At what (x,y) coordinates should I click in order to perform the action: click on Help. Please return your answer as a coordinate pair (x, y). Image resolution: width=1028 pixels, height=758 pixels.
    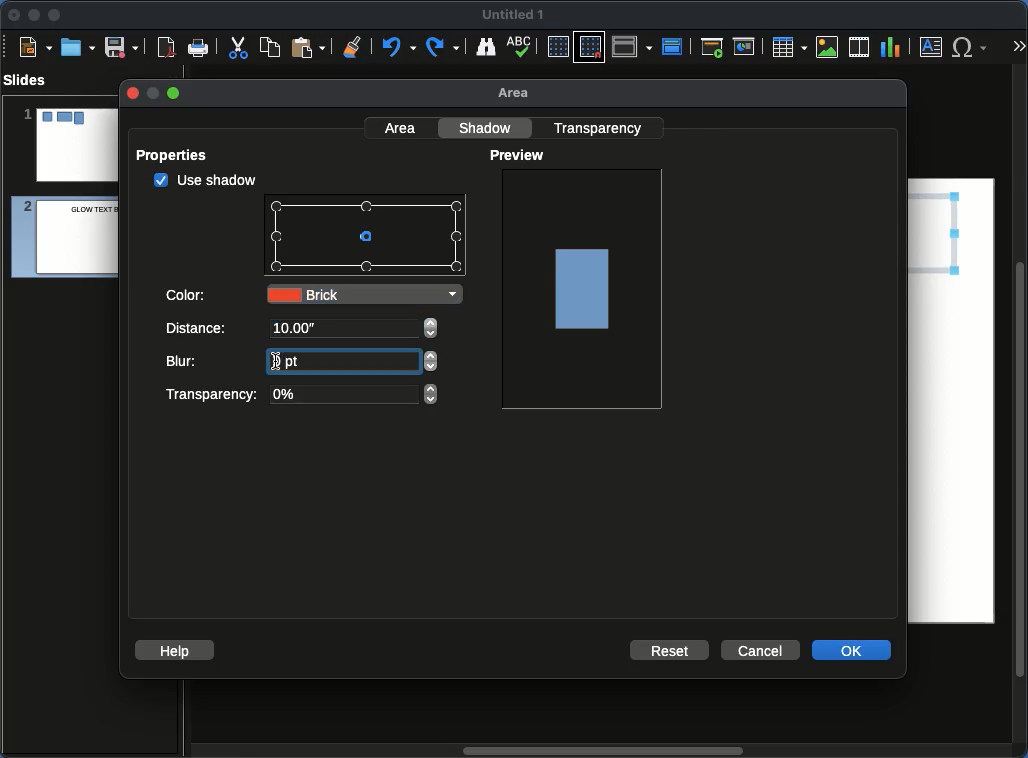
    Looking at the image, I should click on (175, 649).